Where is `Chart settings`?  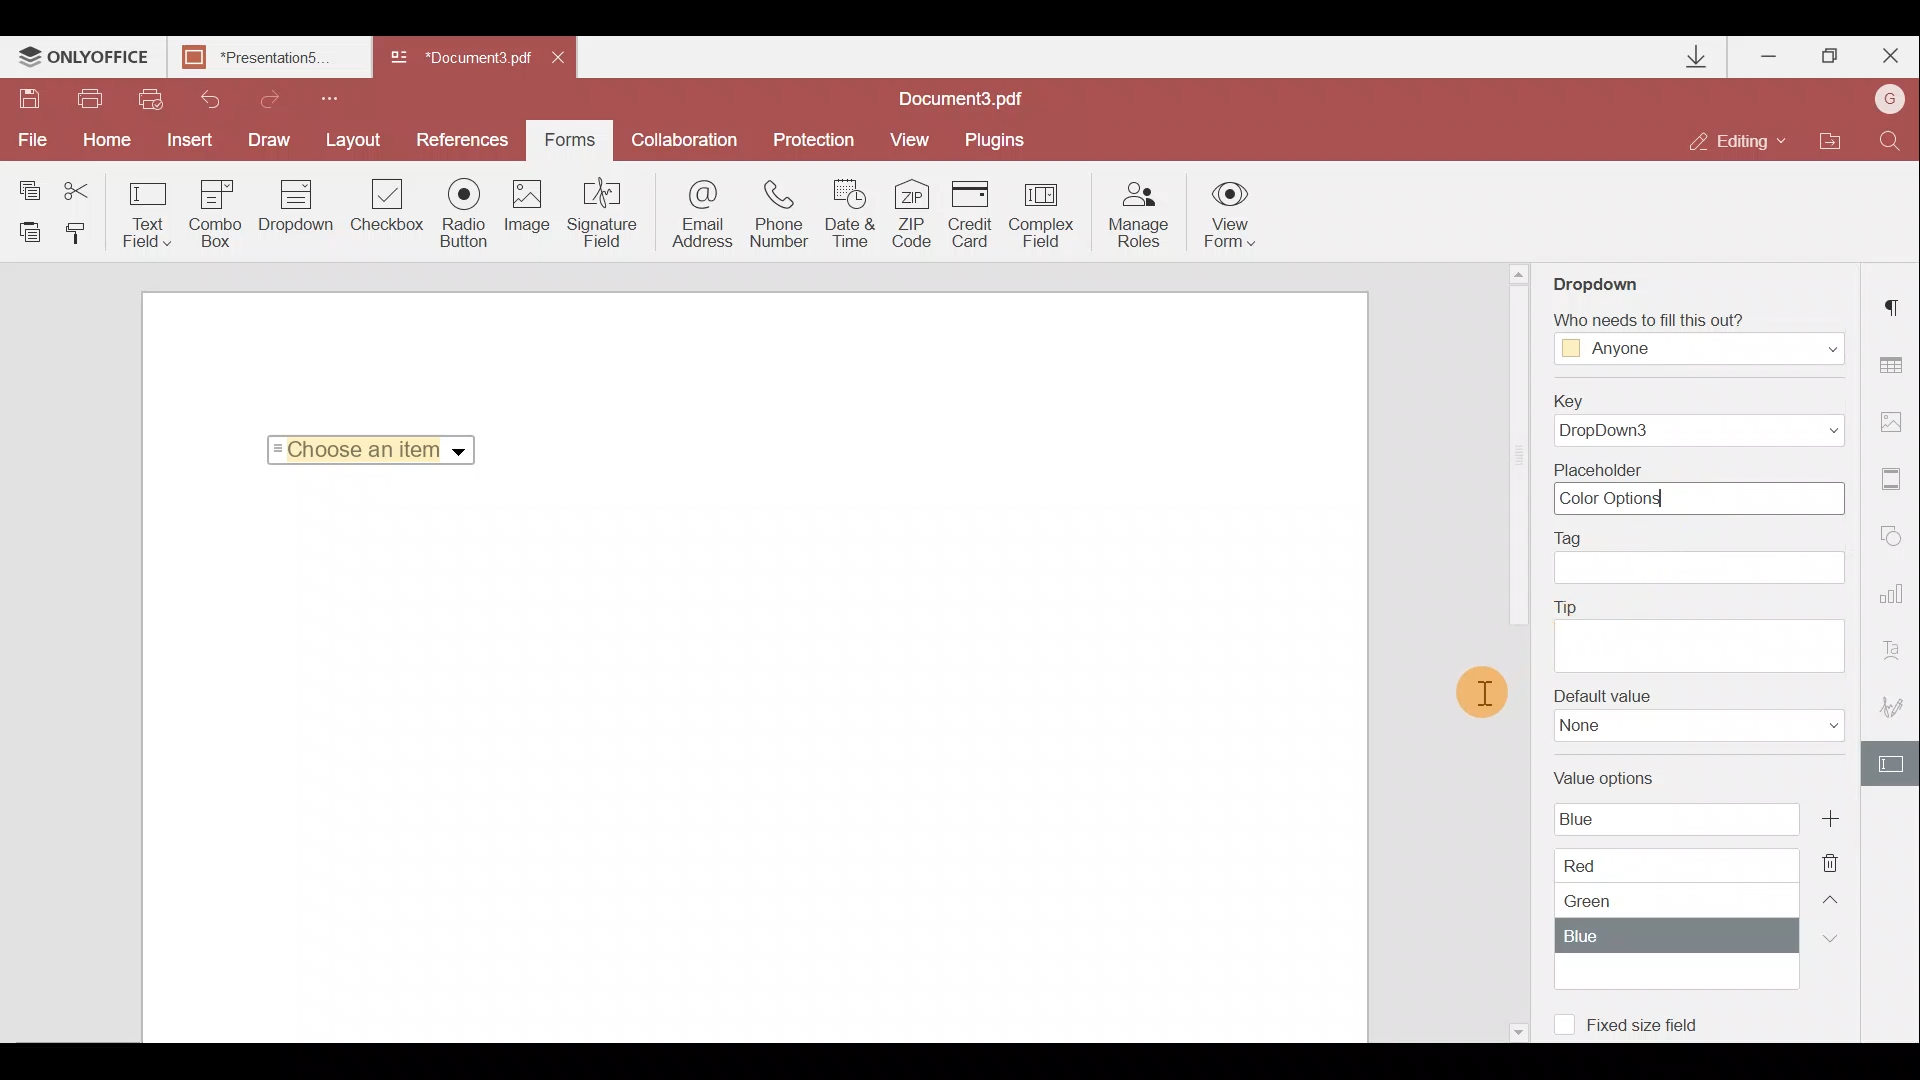
Chart settings is located at coordinates (1896, 594).